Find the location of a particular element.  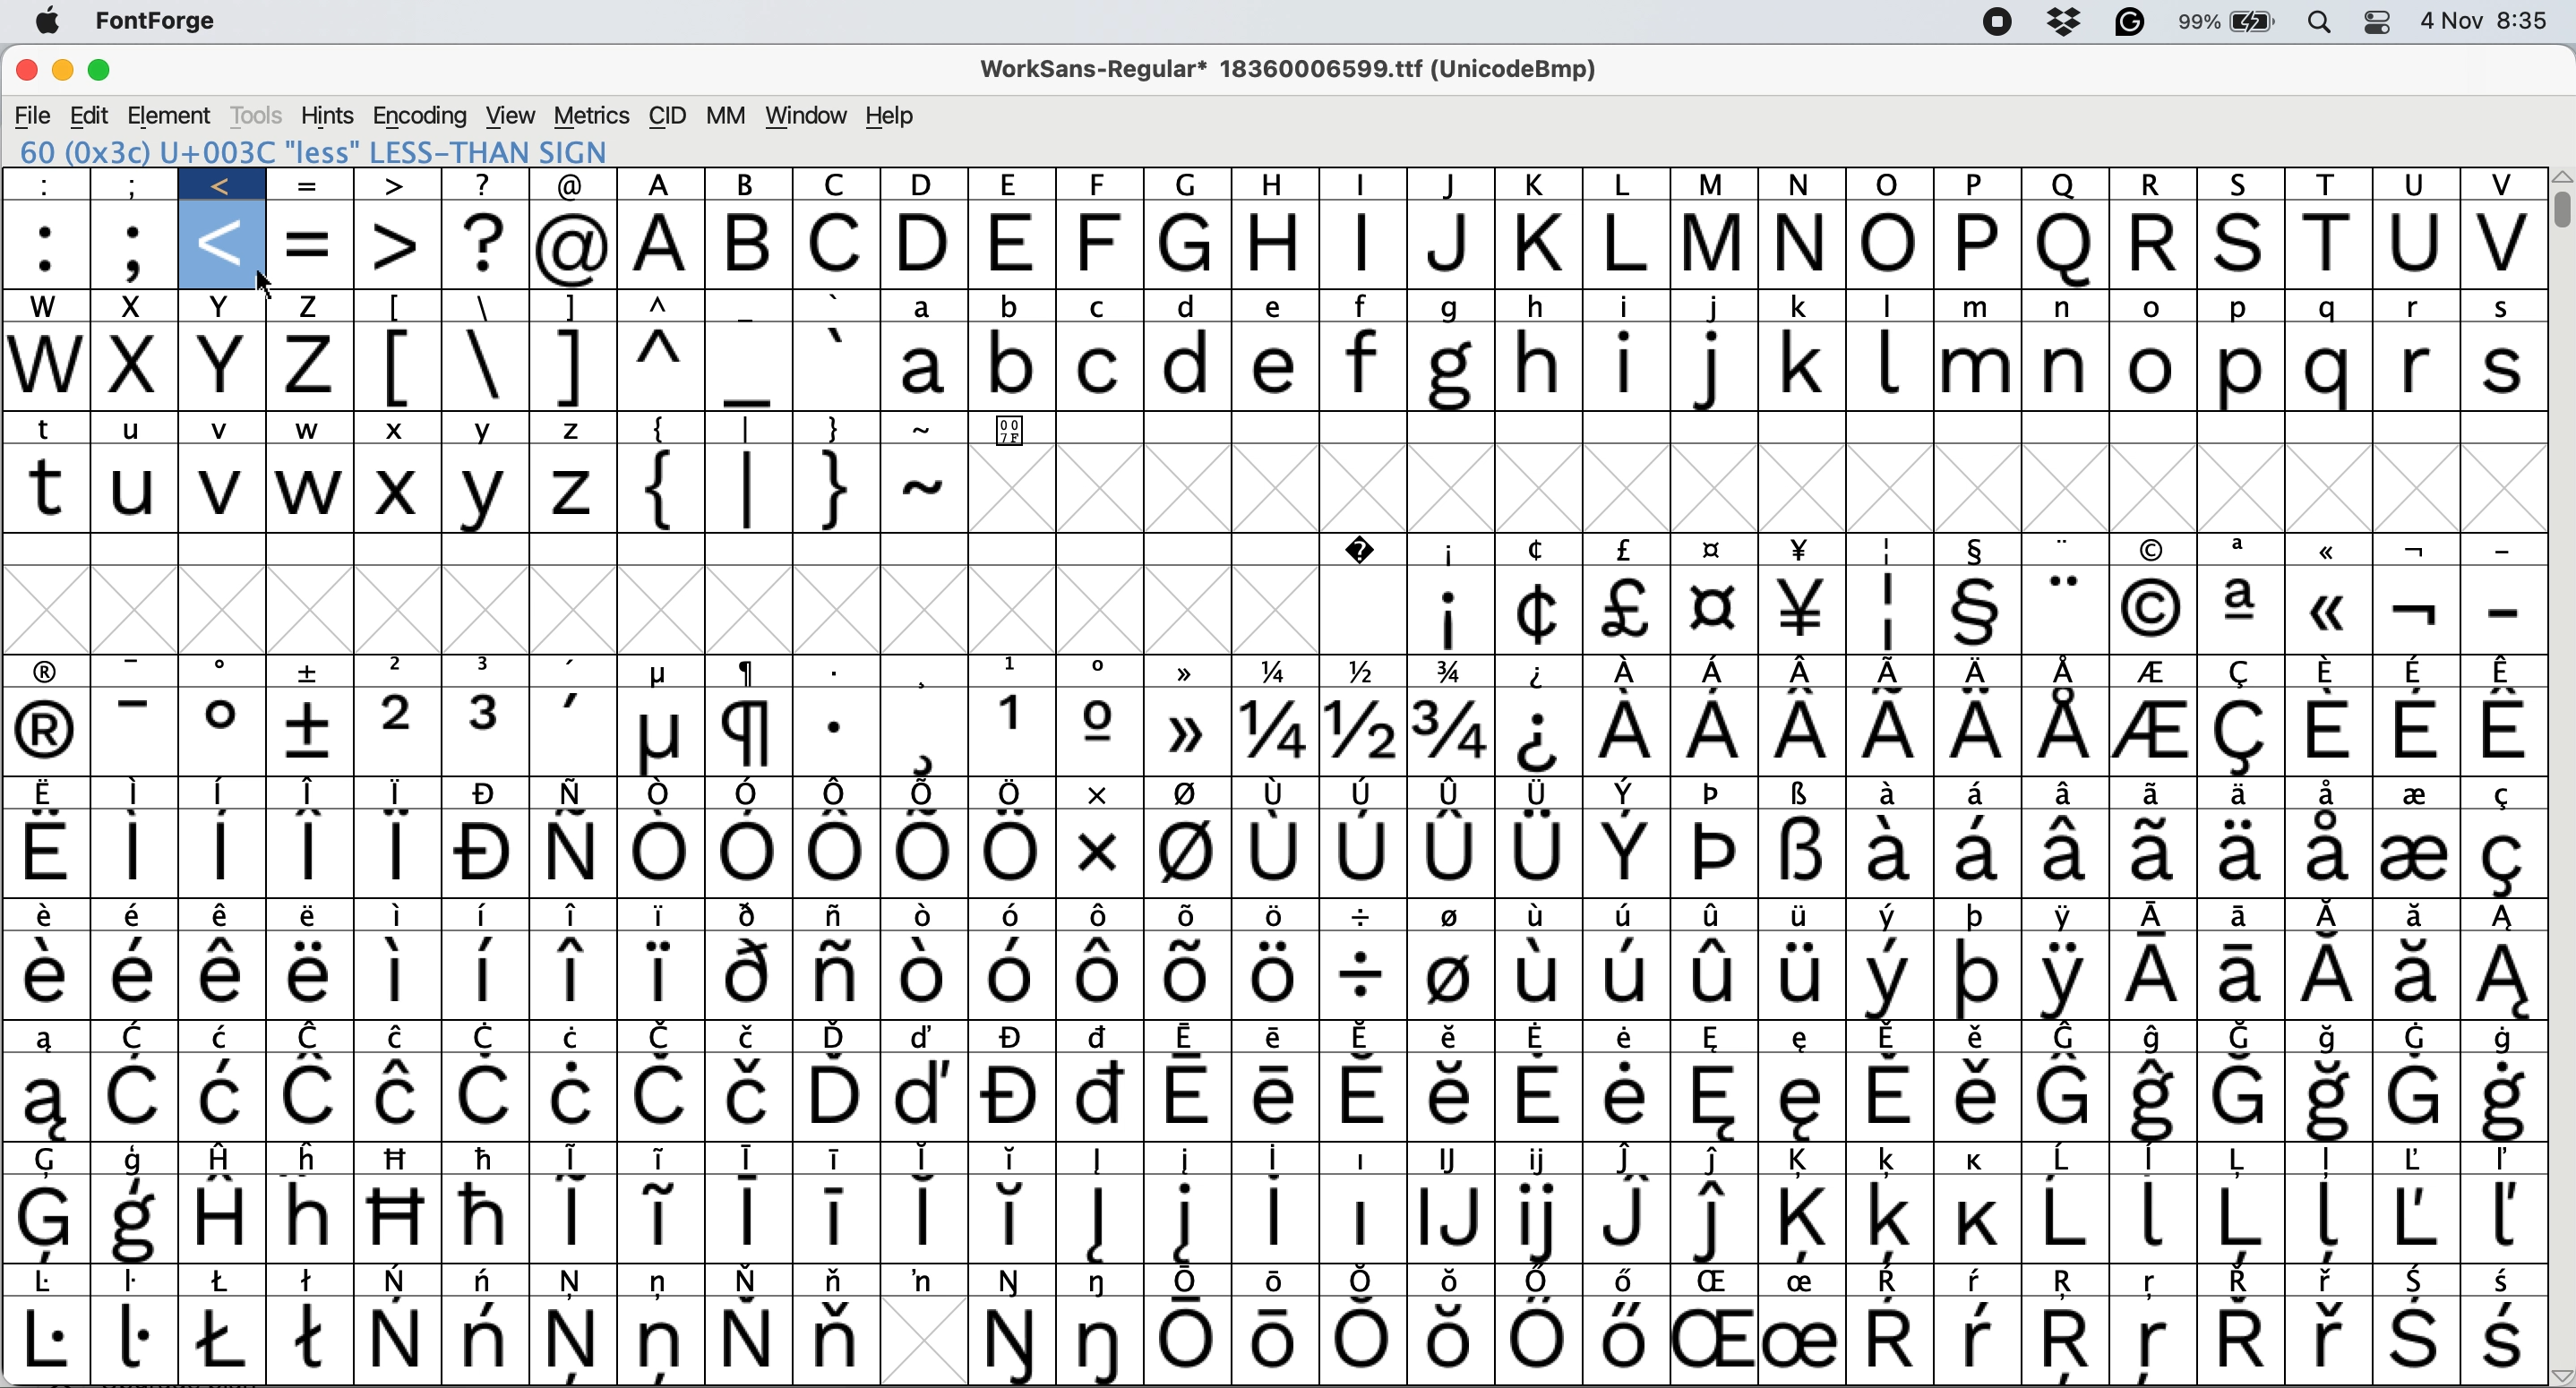

x is located at coordinates (137, 308).